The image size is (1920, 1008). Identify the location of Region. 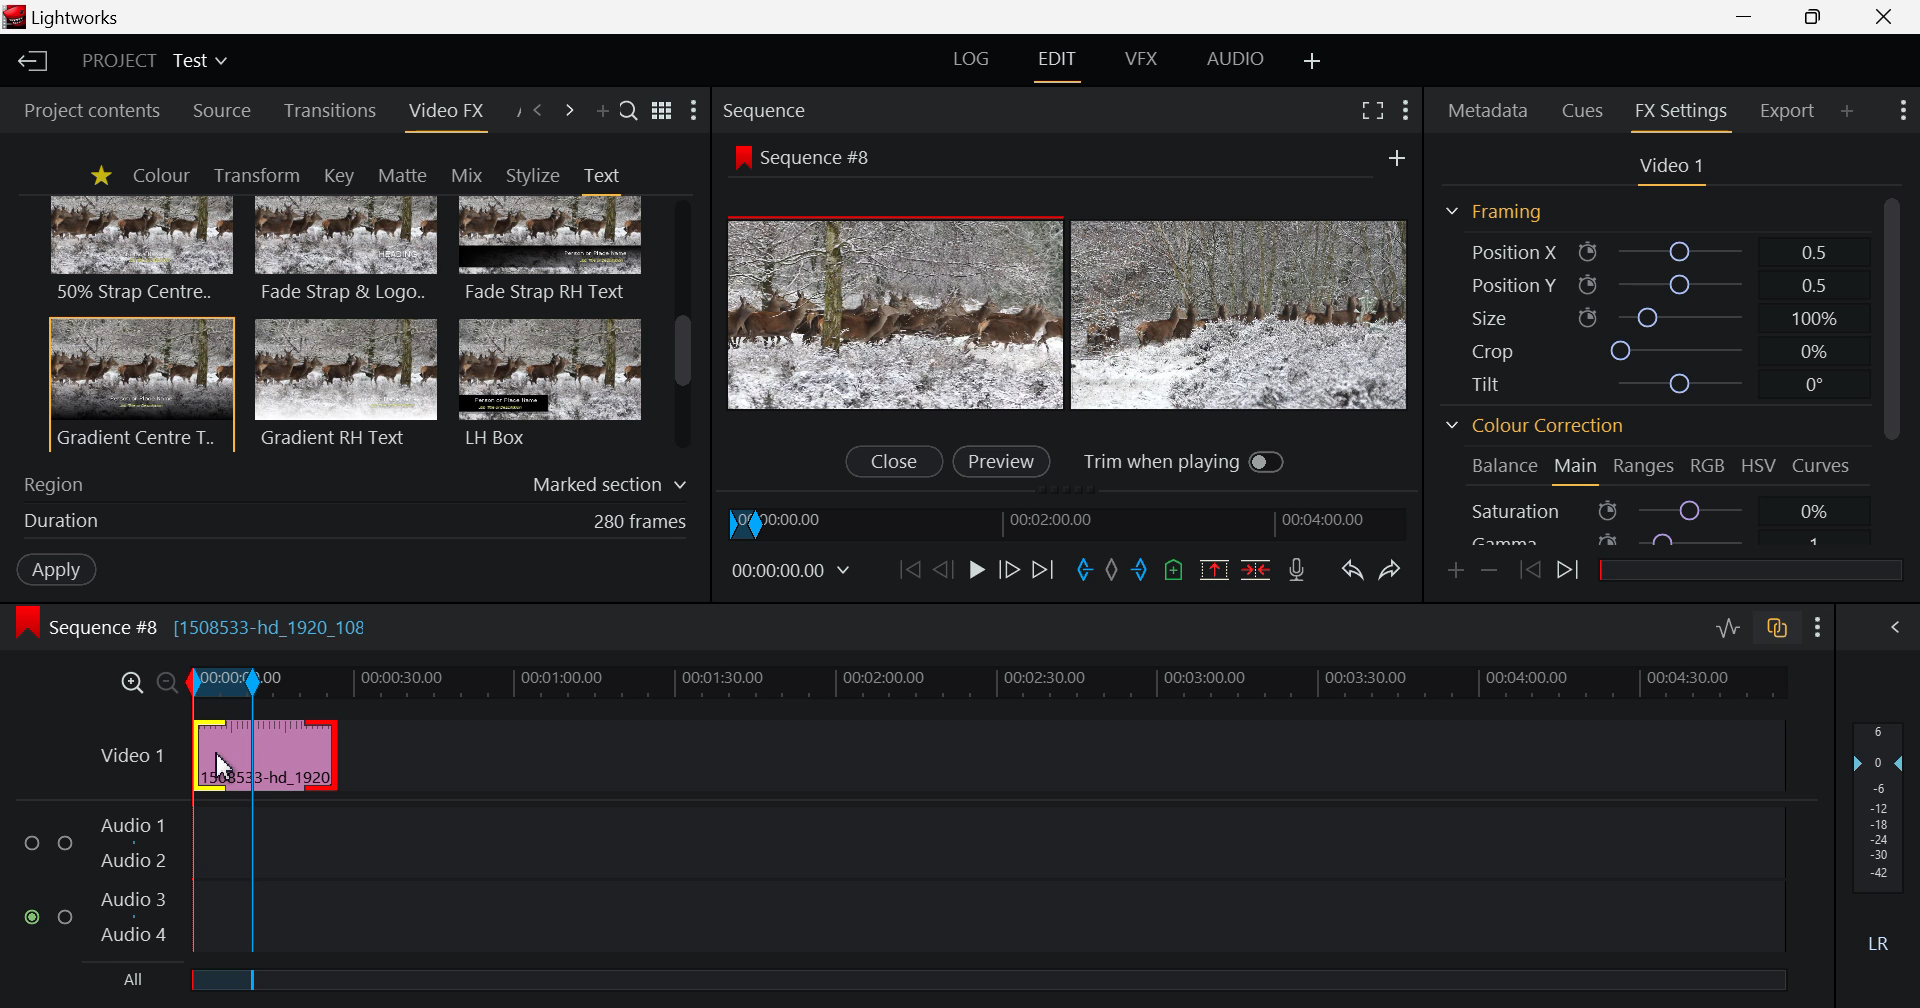
(356, 480).